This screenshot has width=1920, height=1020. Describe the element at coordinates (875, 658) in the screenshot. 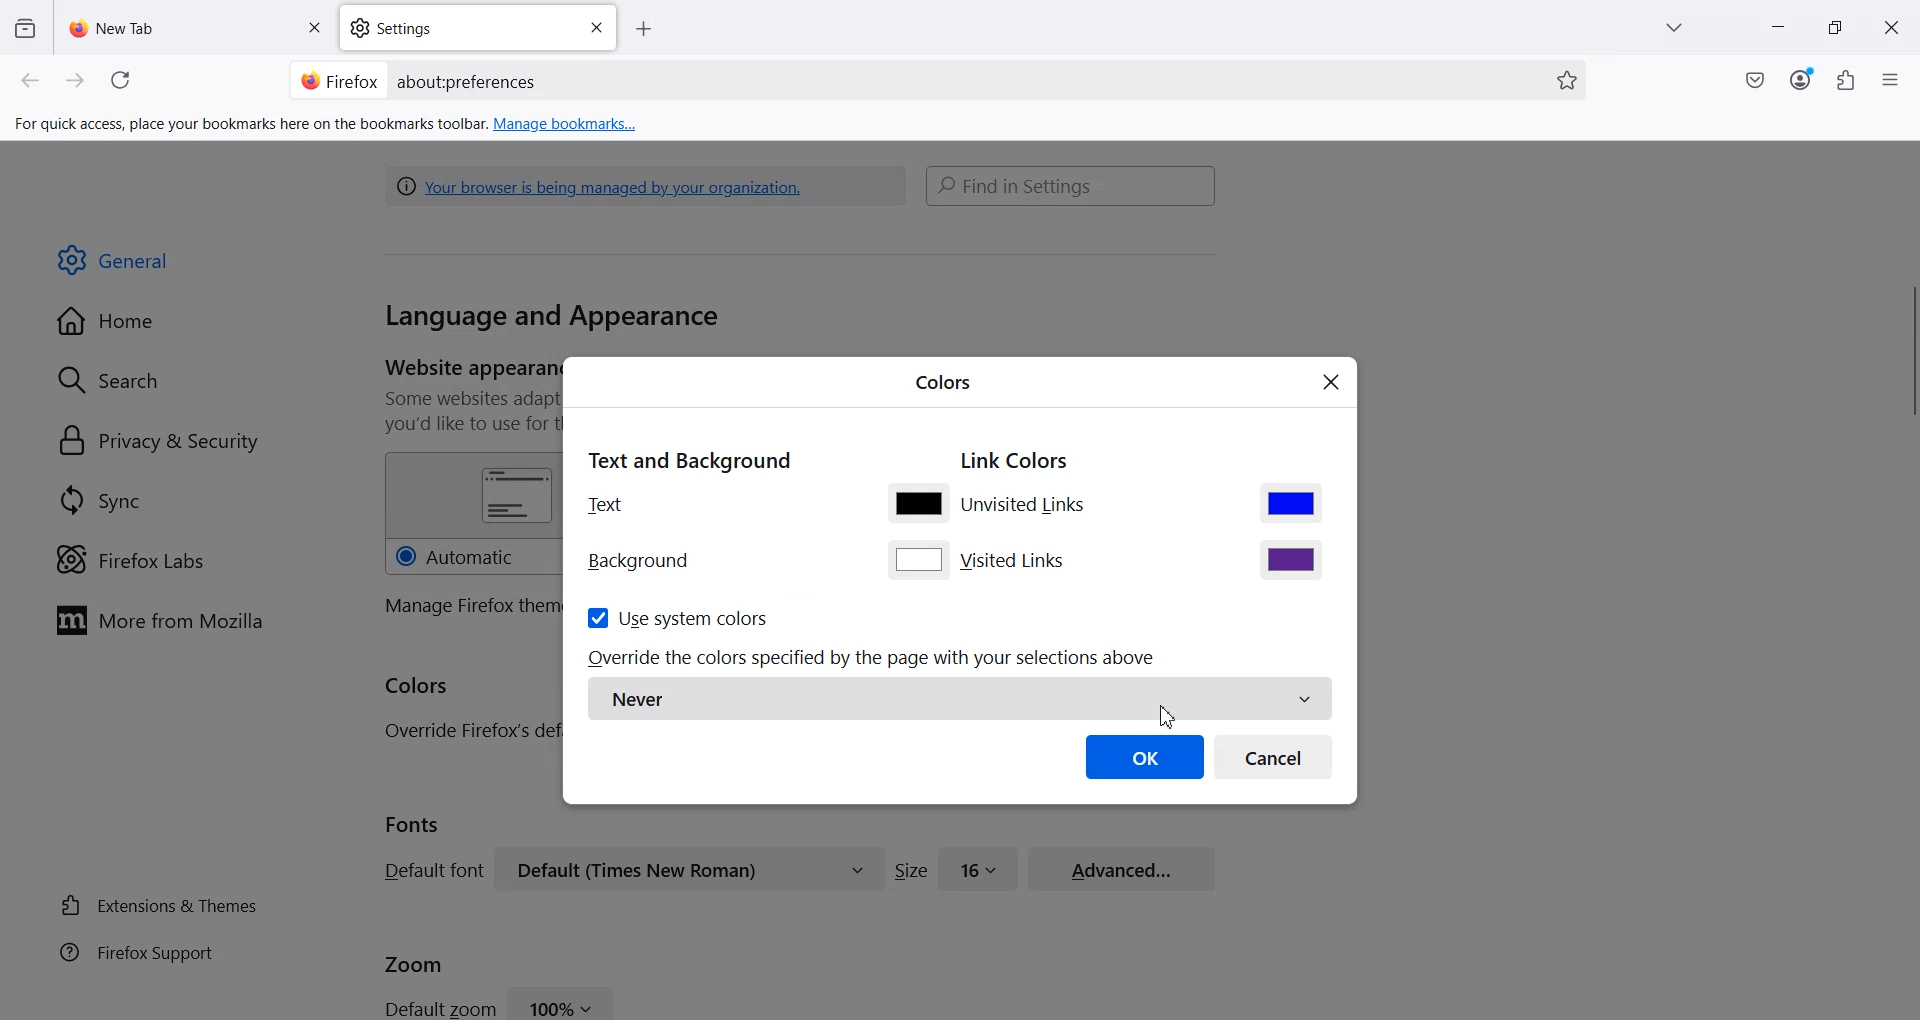

I see `a Override the colors specified by the page with your selections above` at that location.